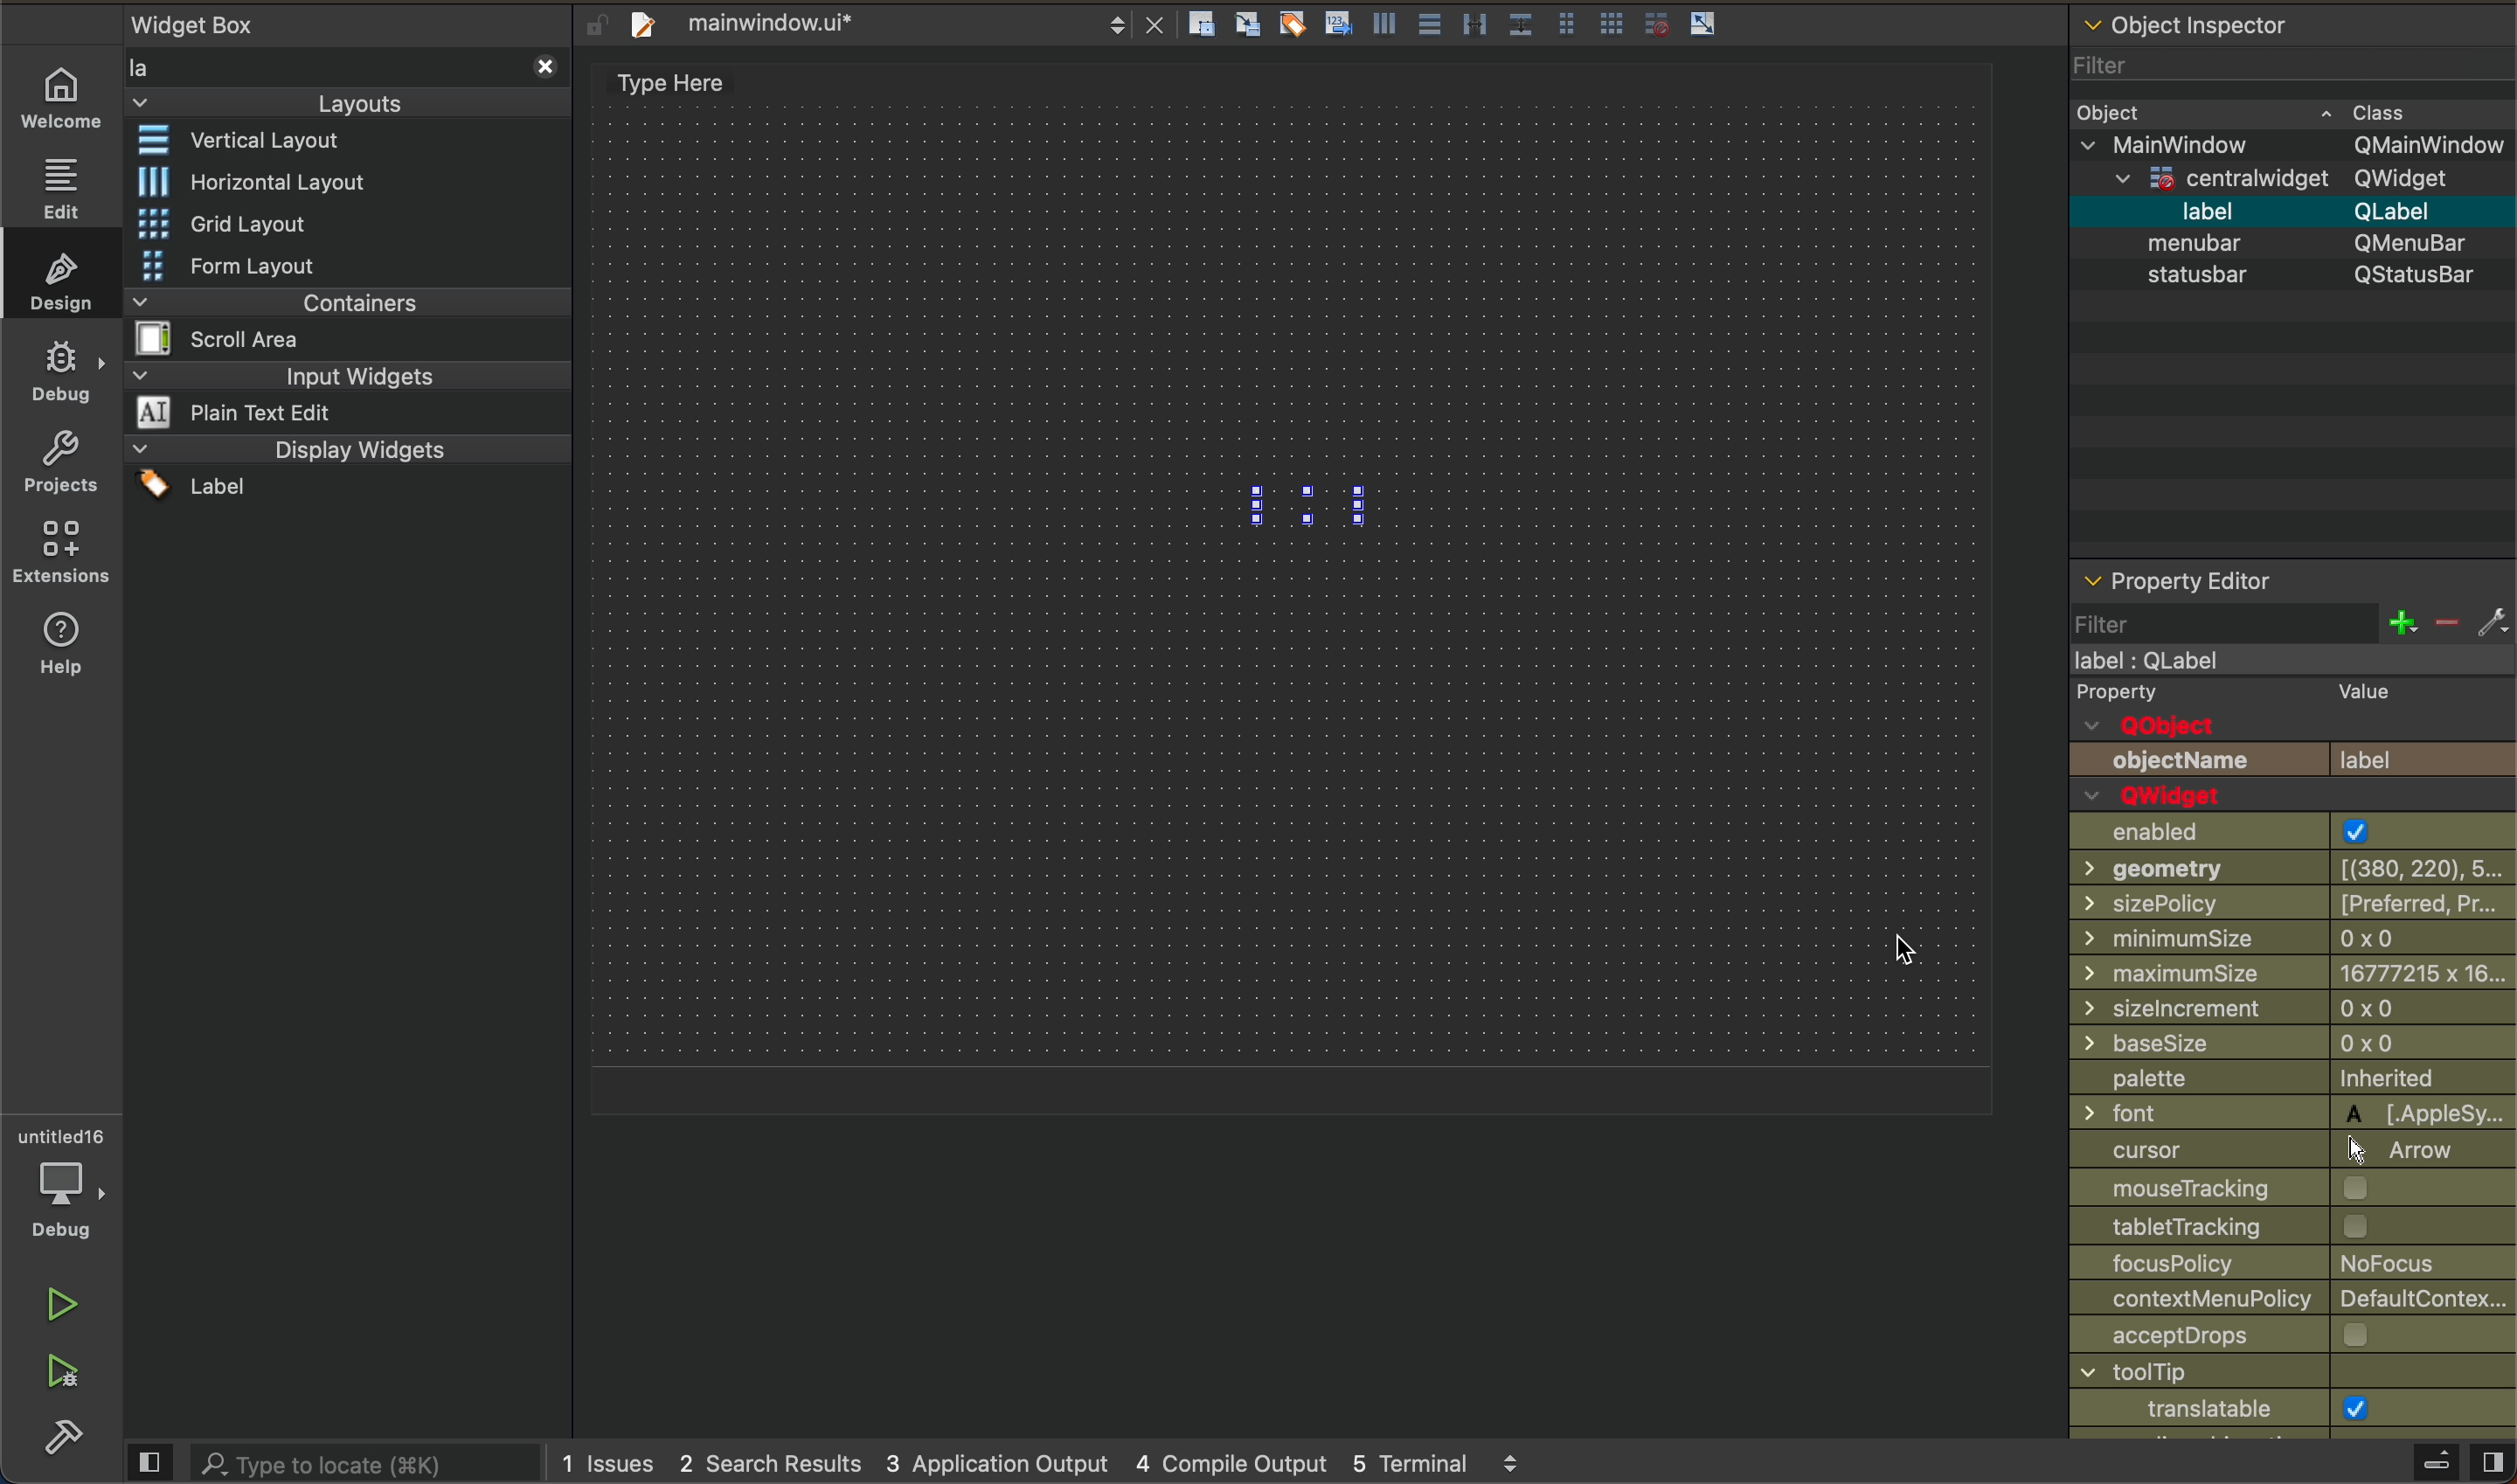 The image size is (2517, 1484). Describe the element at coordinates (779, 1463) in the screenshot. I see `2 search result` at that location.